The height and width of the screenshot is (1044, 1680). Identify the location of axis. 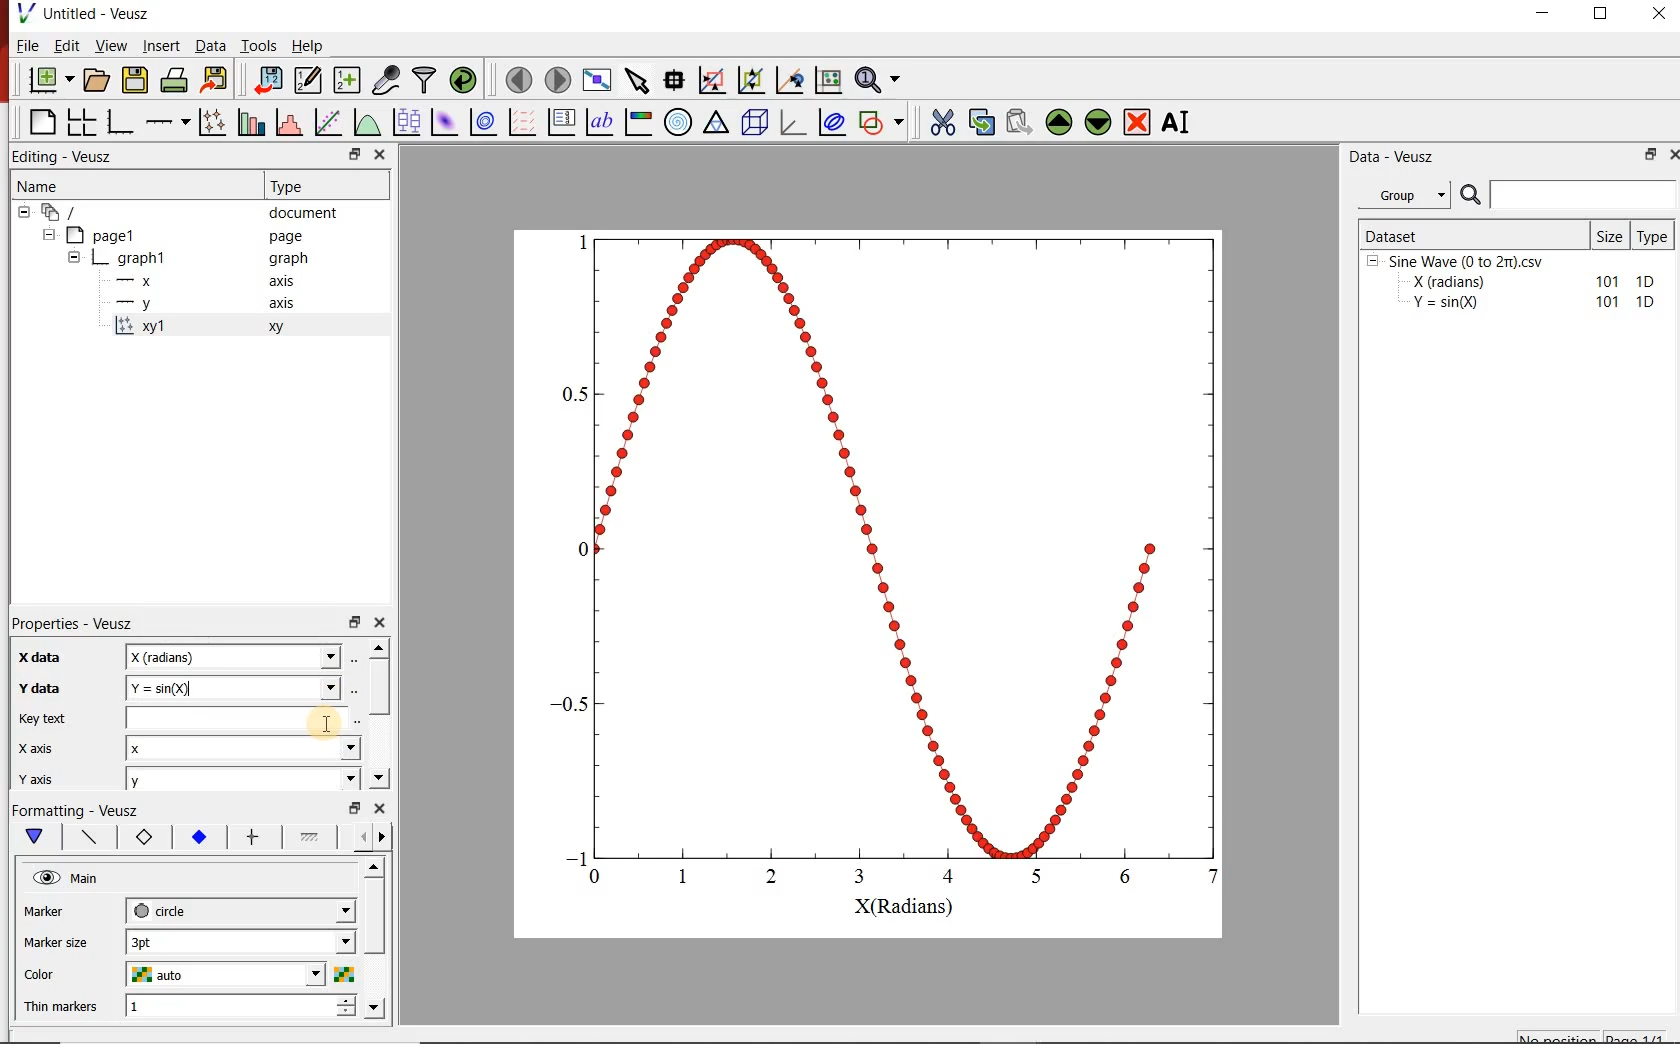
(280, 302).